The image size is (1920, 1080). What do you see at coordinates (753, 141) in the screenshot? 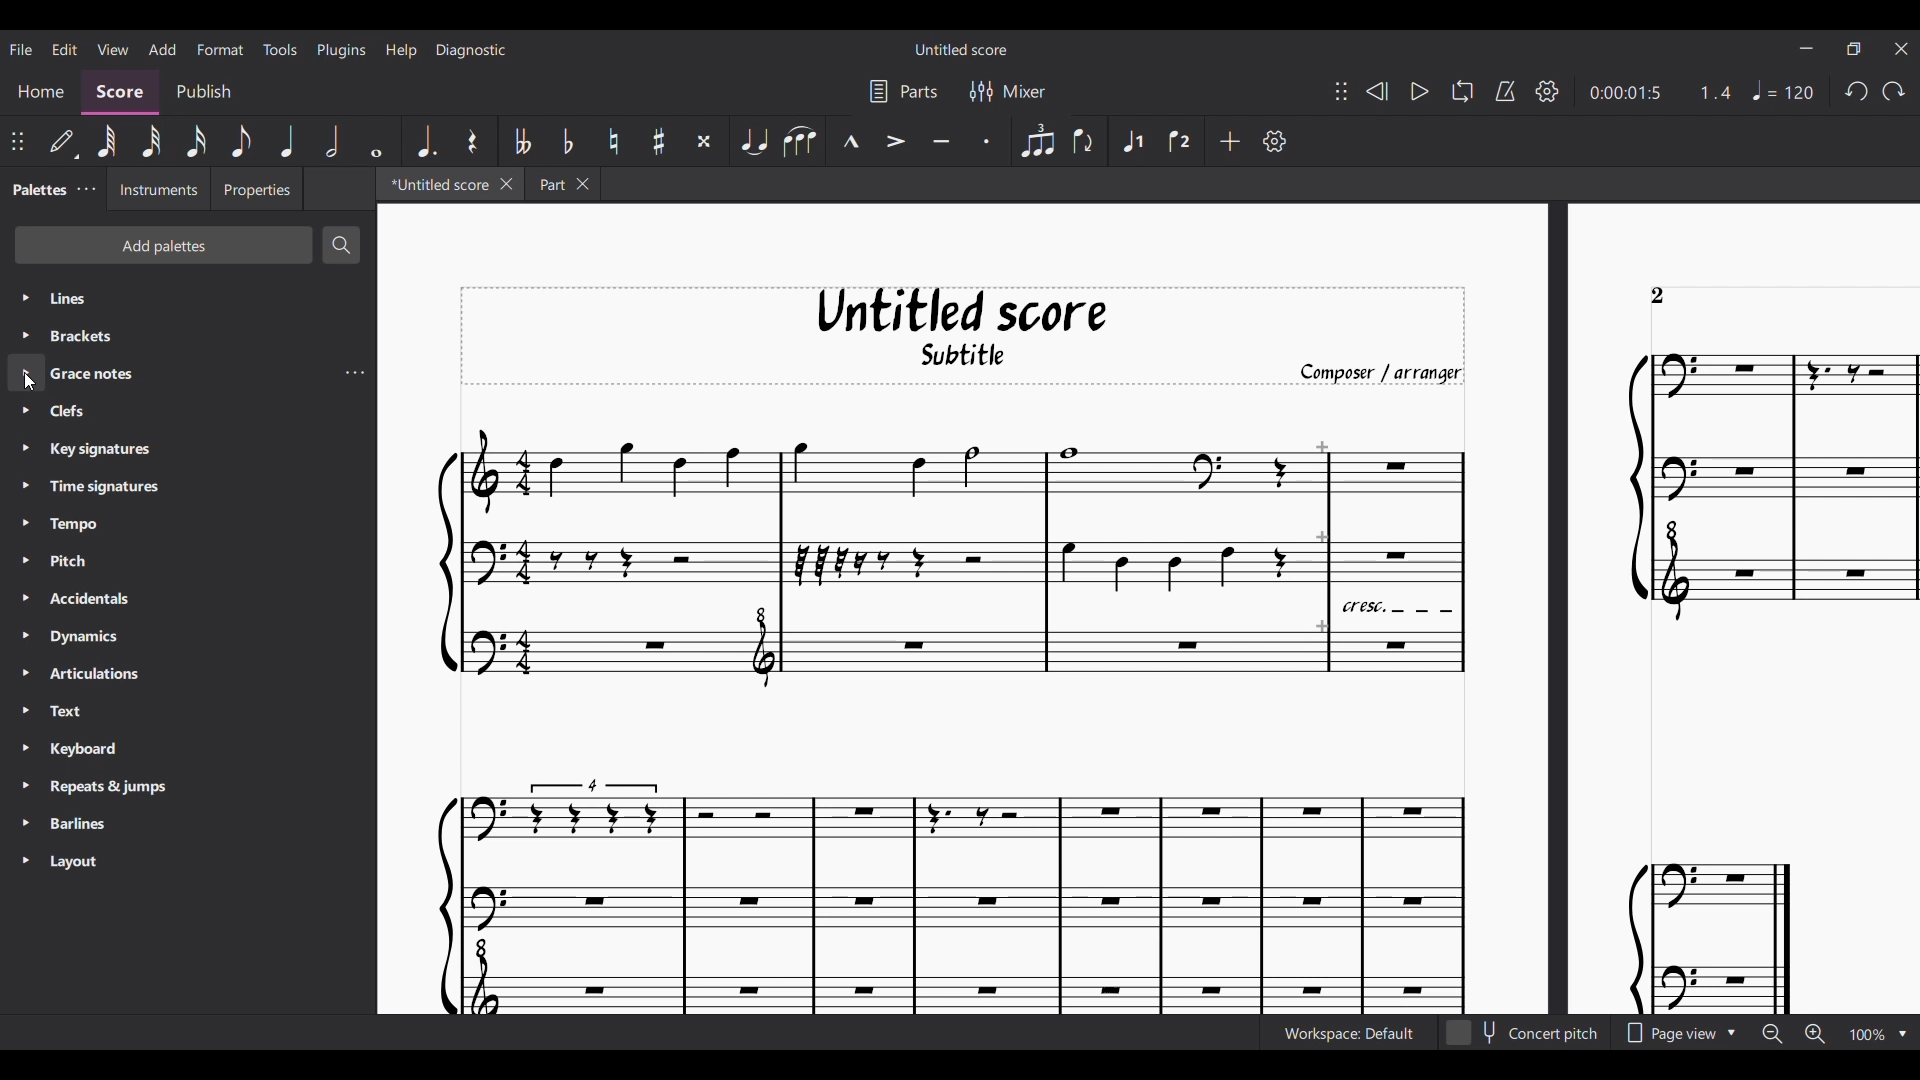
I see `Tie` at bounding box center [753, 141].